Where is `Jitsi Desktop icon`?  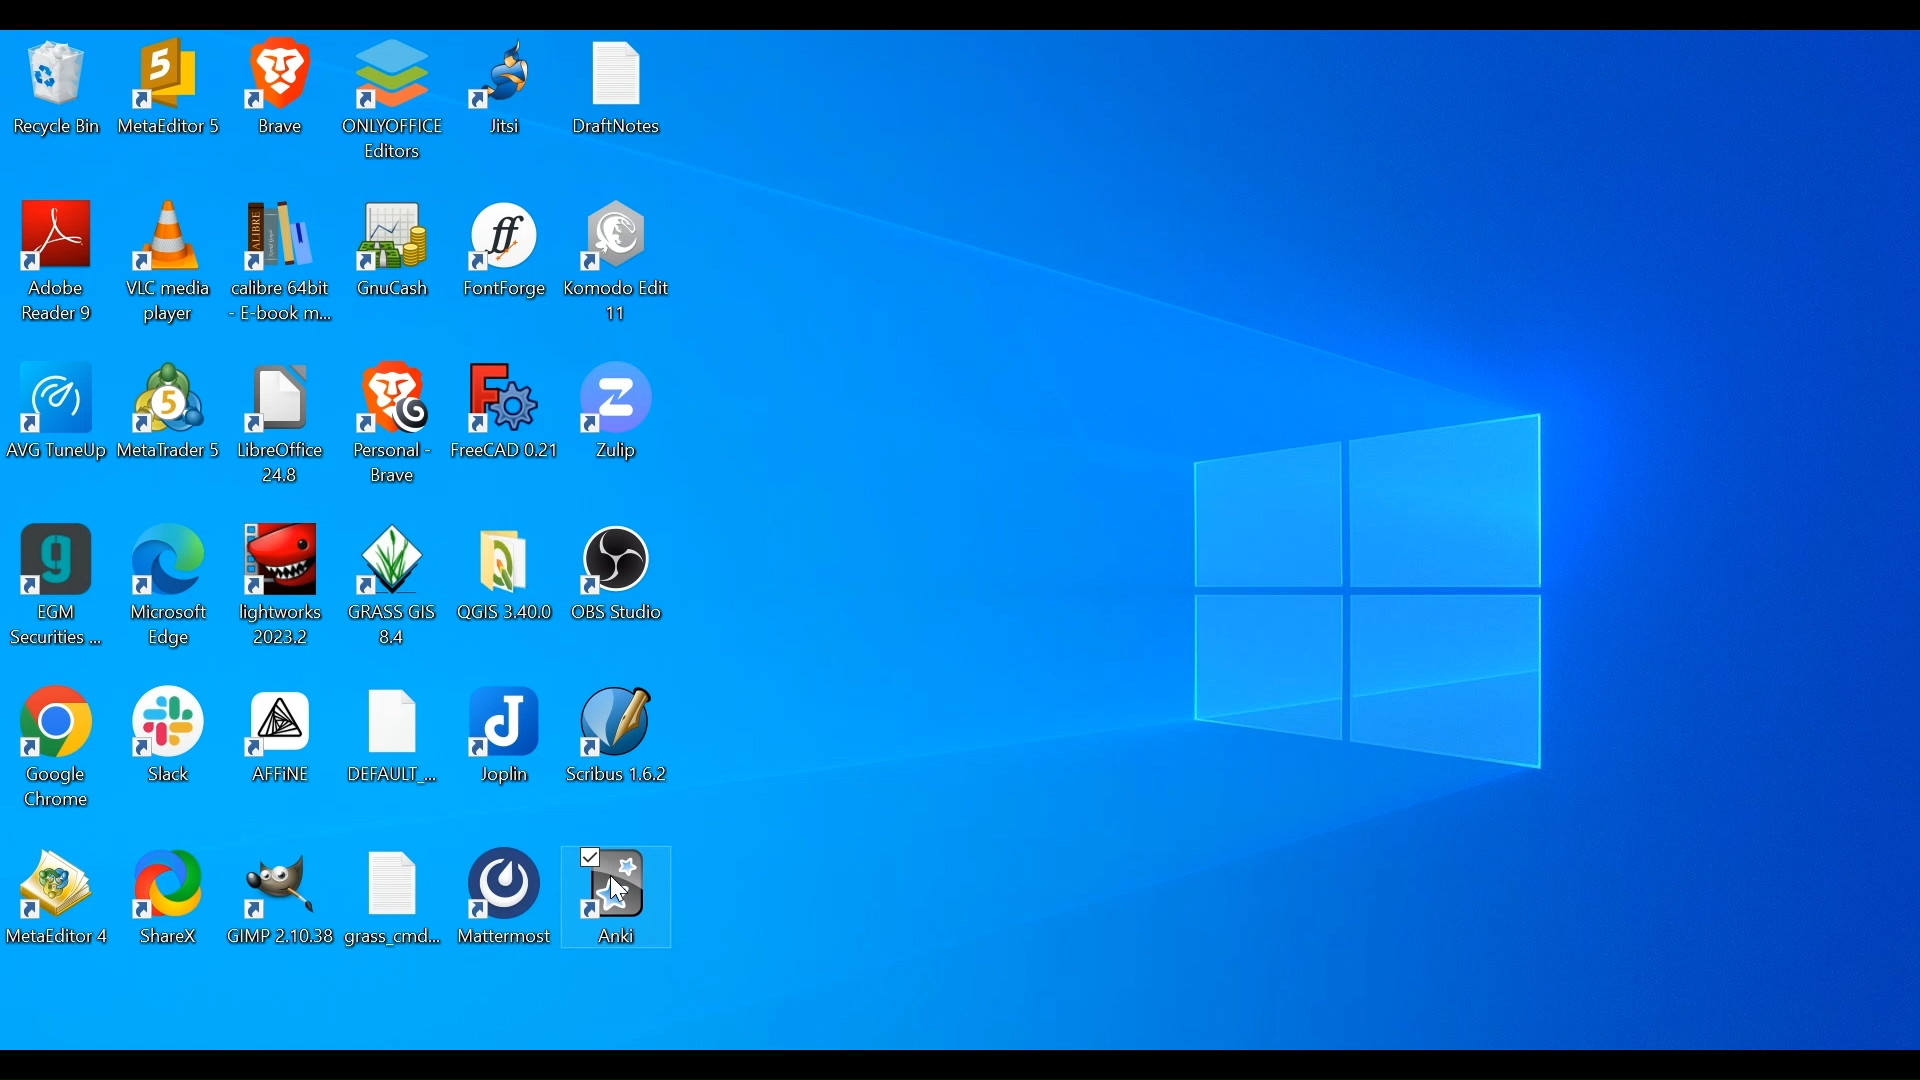 Jitsi Desktop icon is located at coordinates (501, 88).